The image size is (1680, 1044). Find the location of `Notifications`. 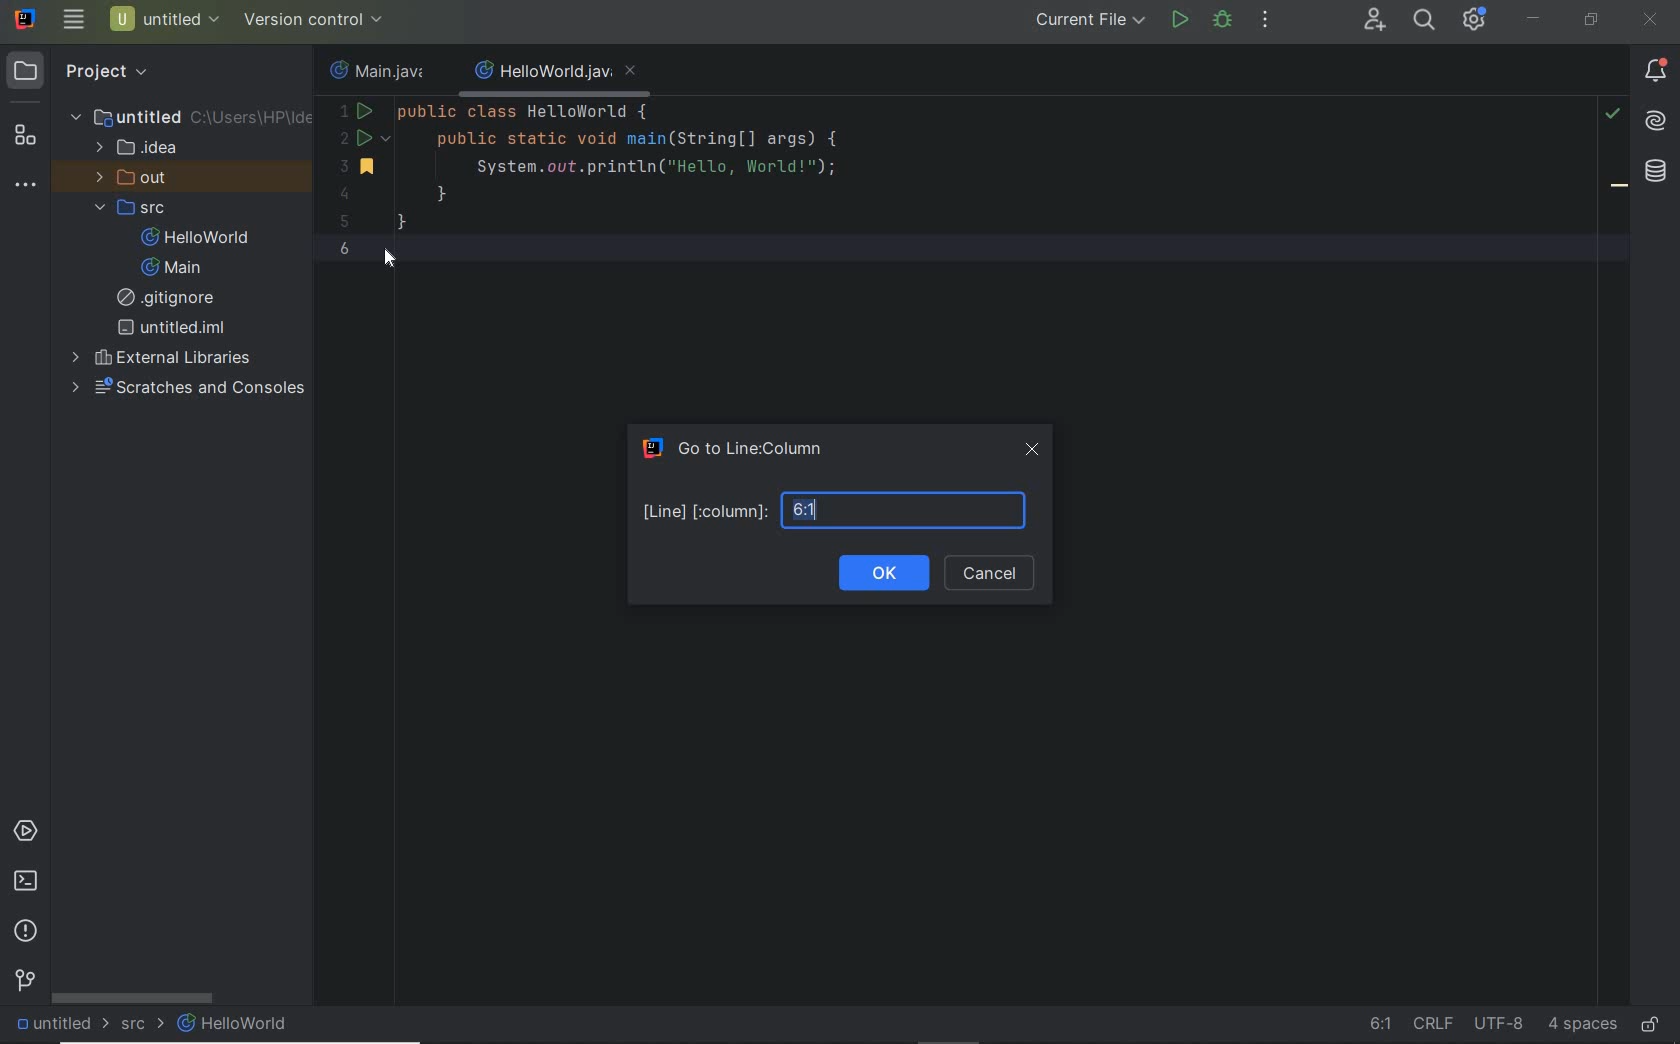

Notifications is located at coordinates (1656, 72).